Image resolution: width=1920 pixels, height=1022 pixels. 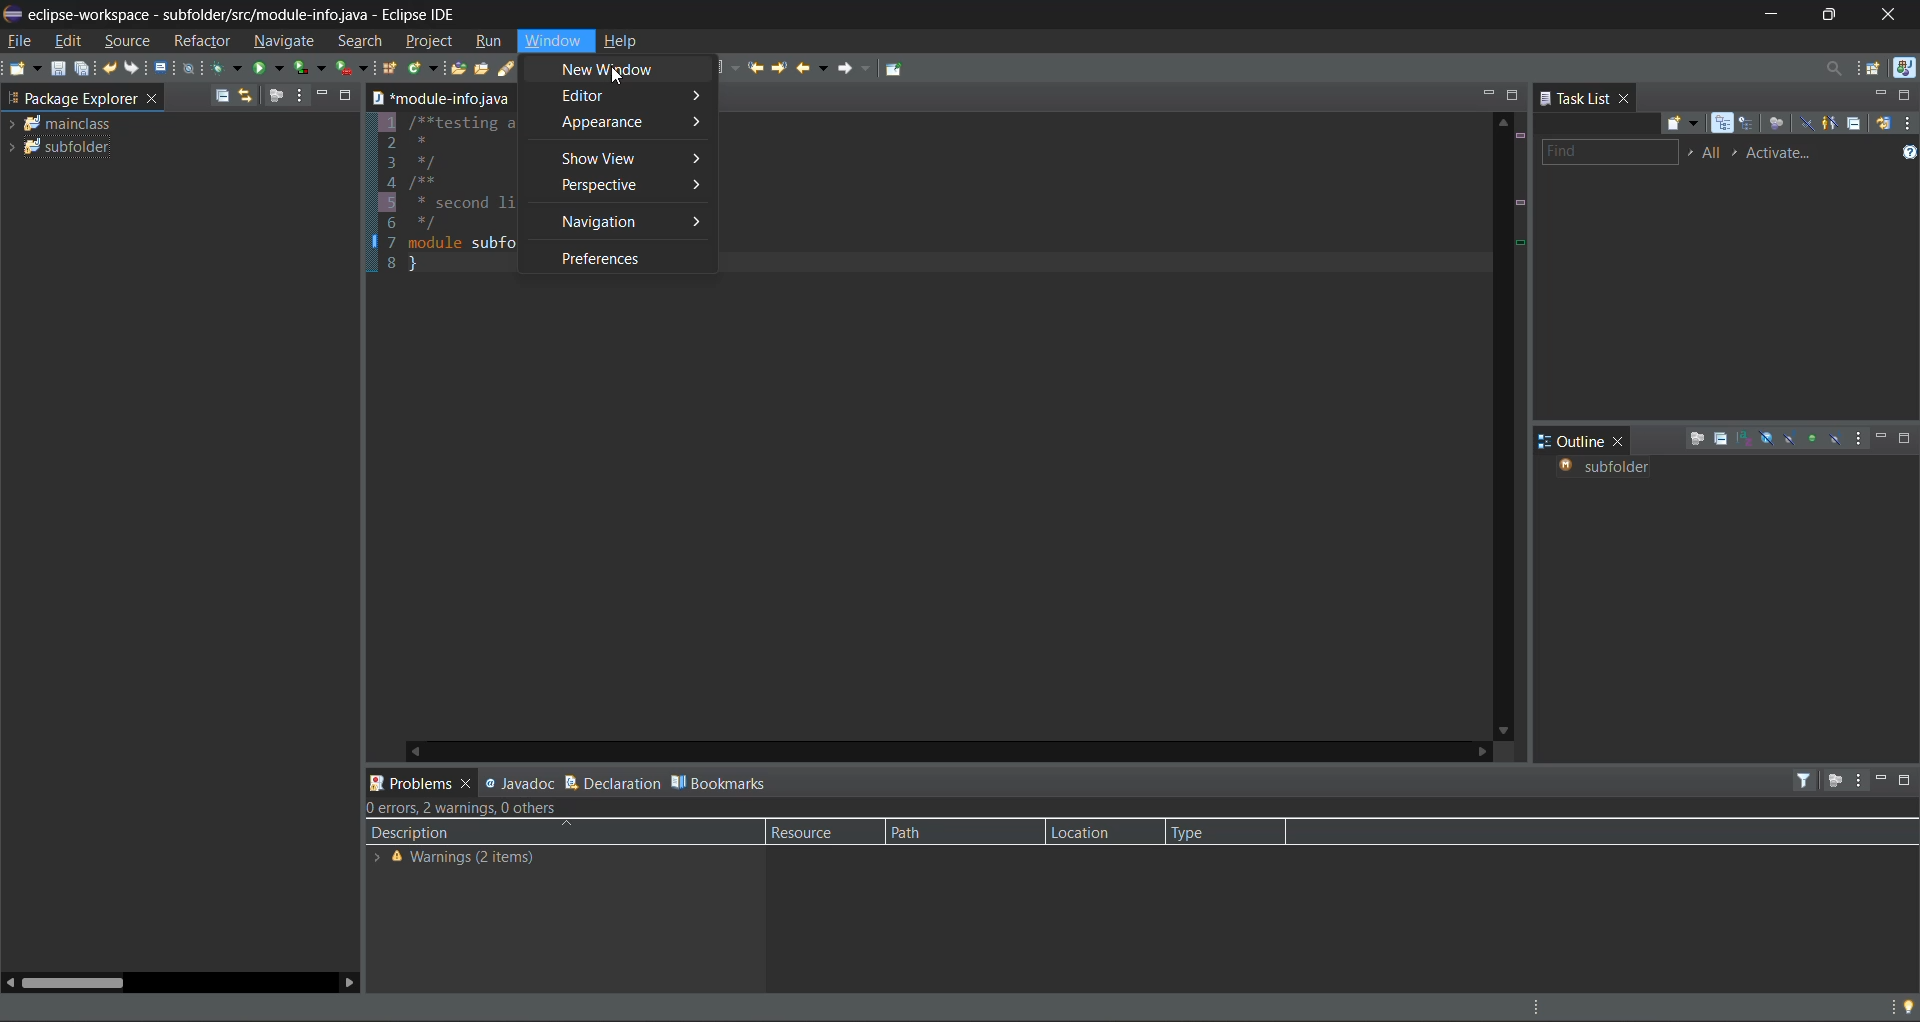 What do you see at coordinates (1908, 98) in the screenshot?
I see `maximize` at bounding box center [1908, 98].